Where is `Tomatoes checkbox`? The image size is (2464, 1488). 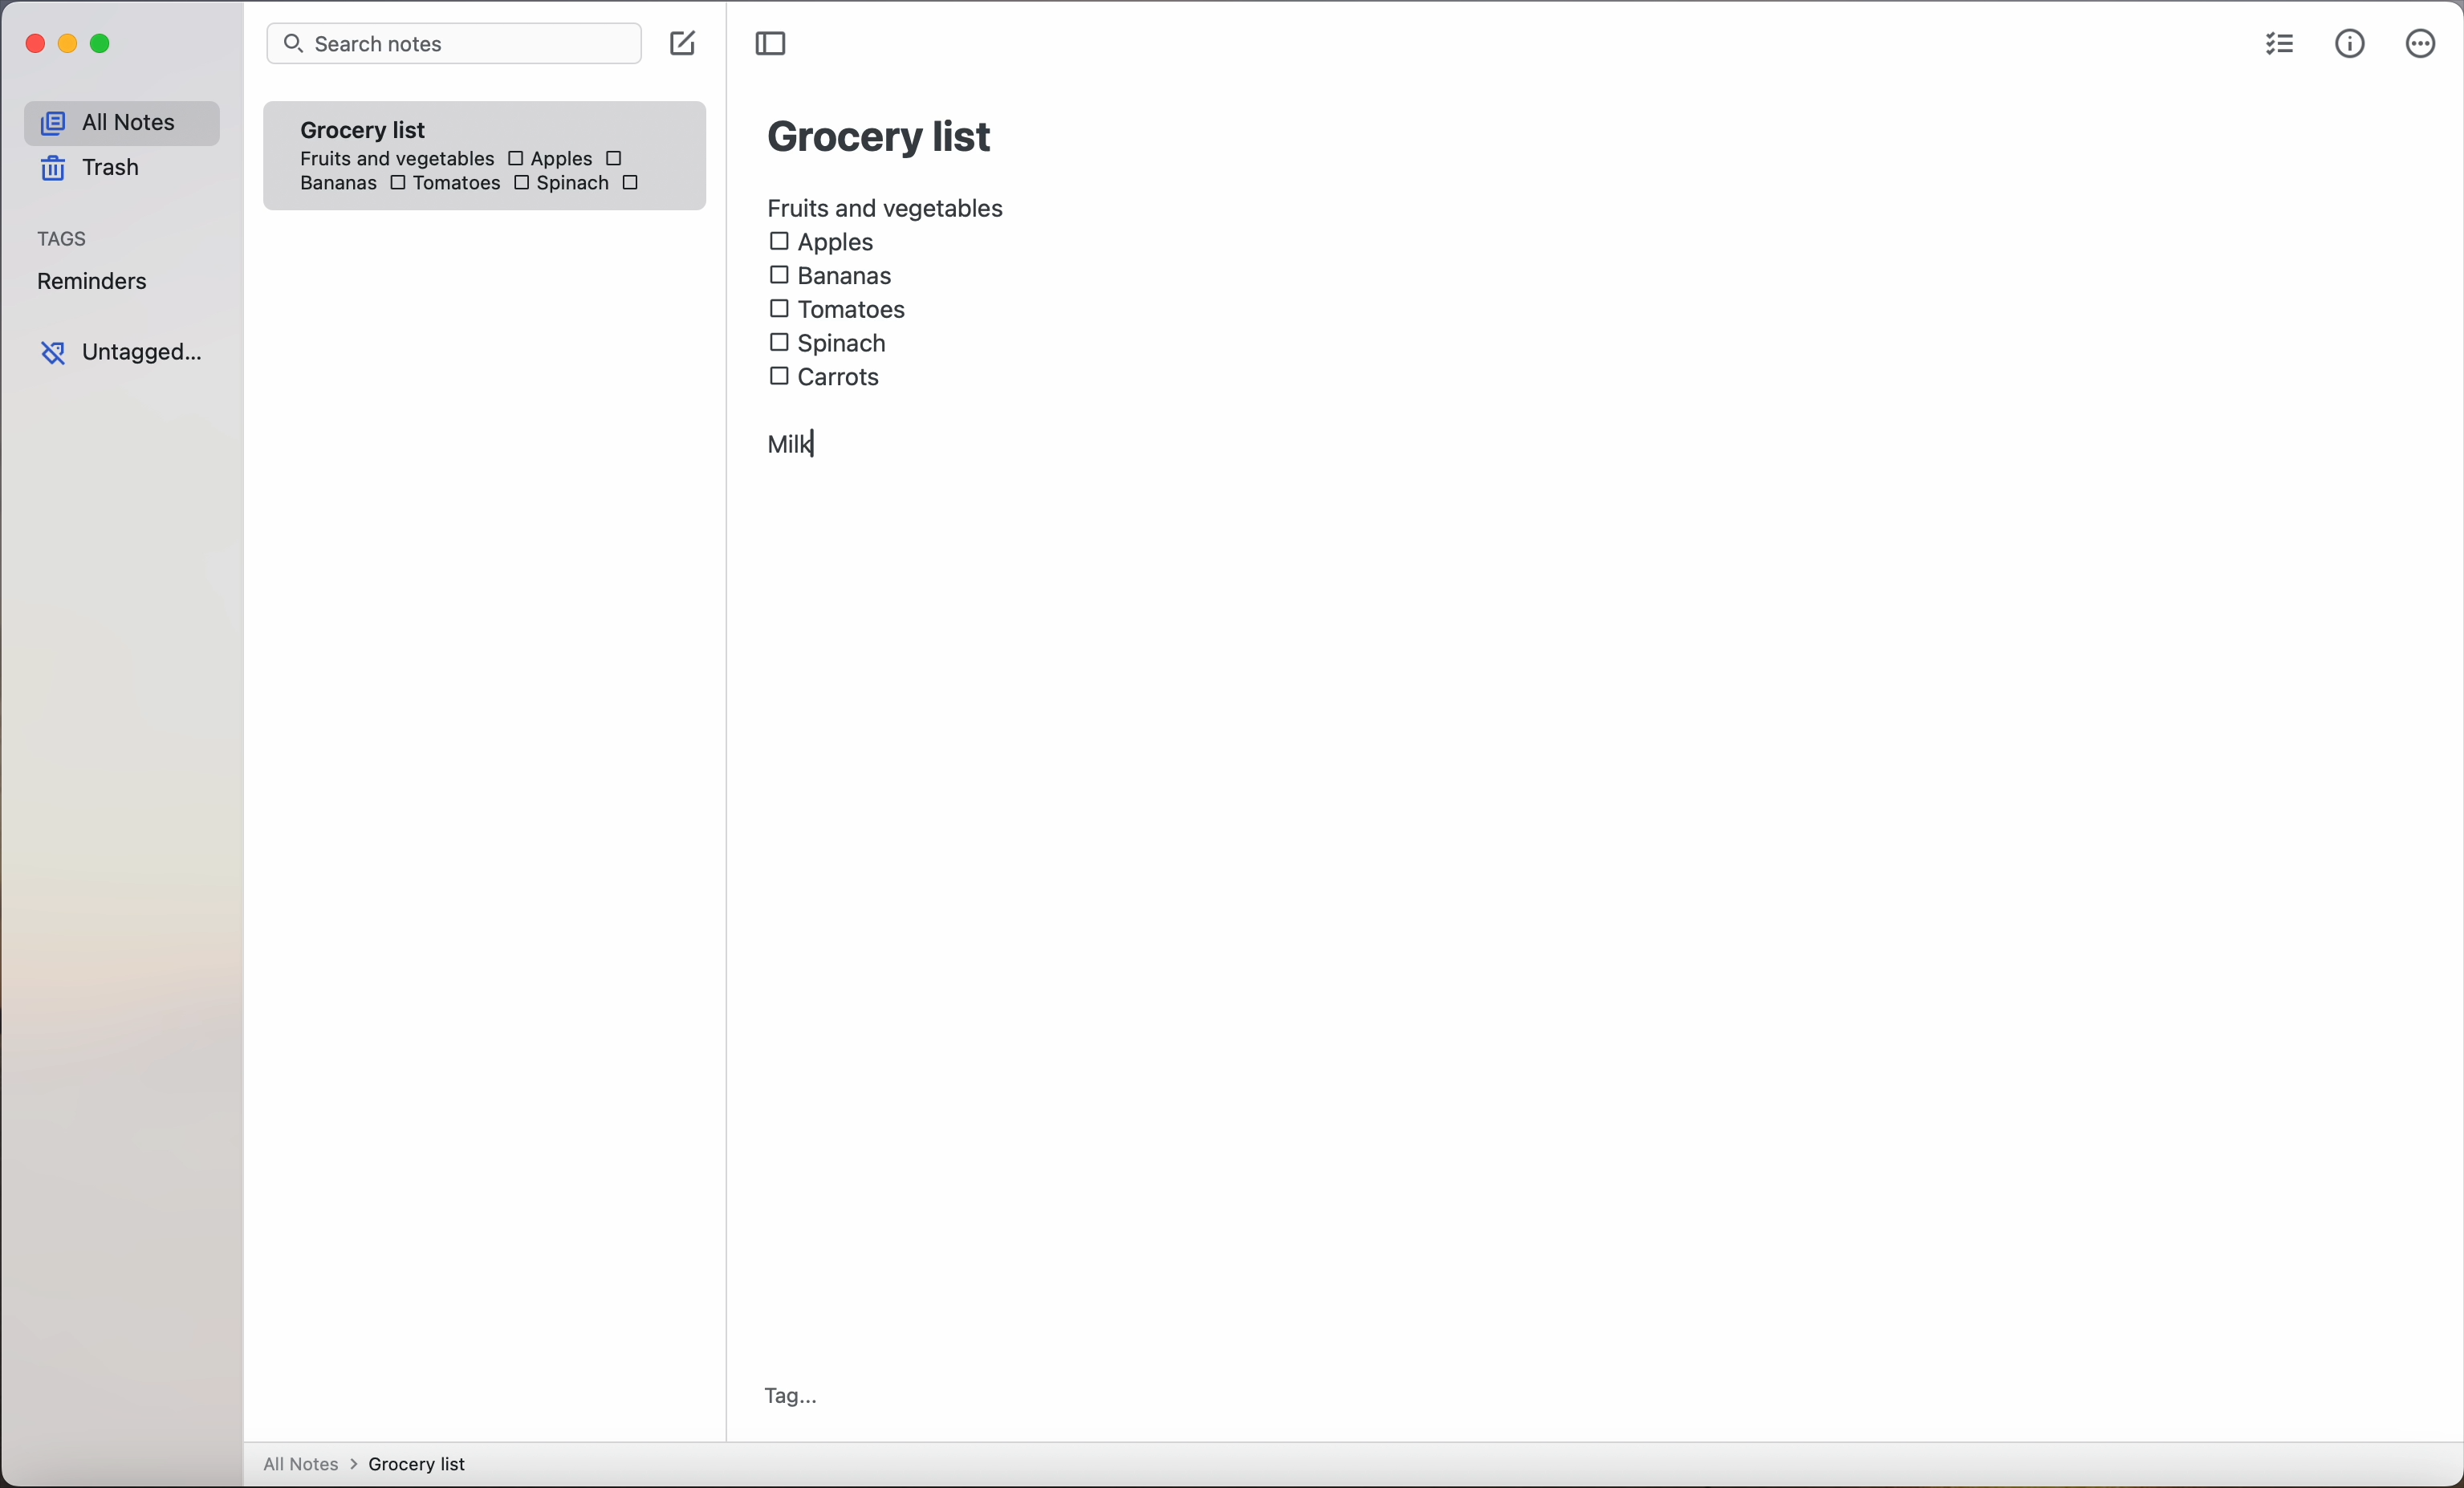
Tomatoes checkbox is located at coordinates (837, 310).